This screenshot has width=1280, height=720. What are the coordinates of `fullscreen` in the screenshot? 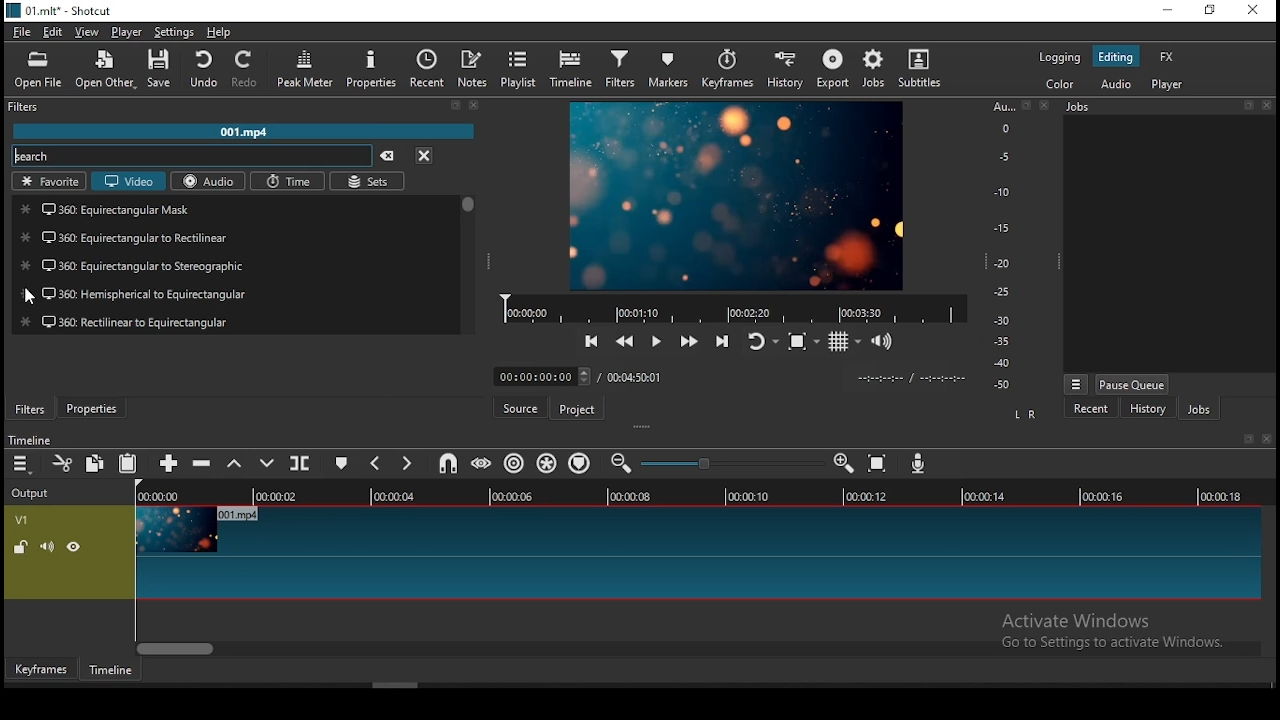 It's located at (1246, 105).